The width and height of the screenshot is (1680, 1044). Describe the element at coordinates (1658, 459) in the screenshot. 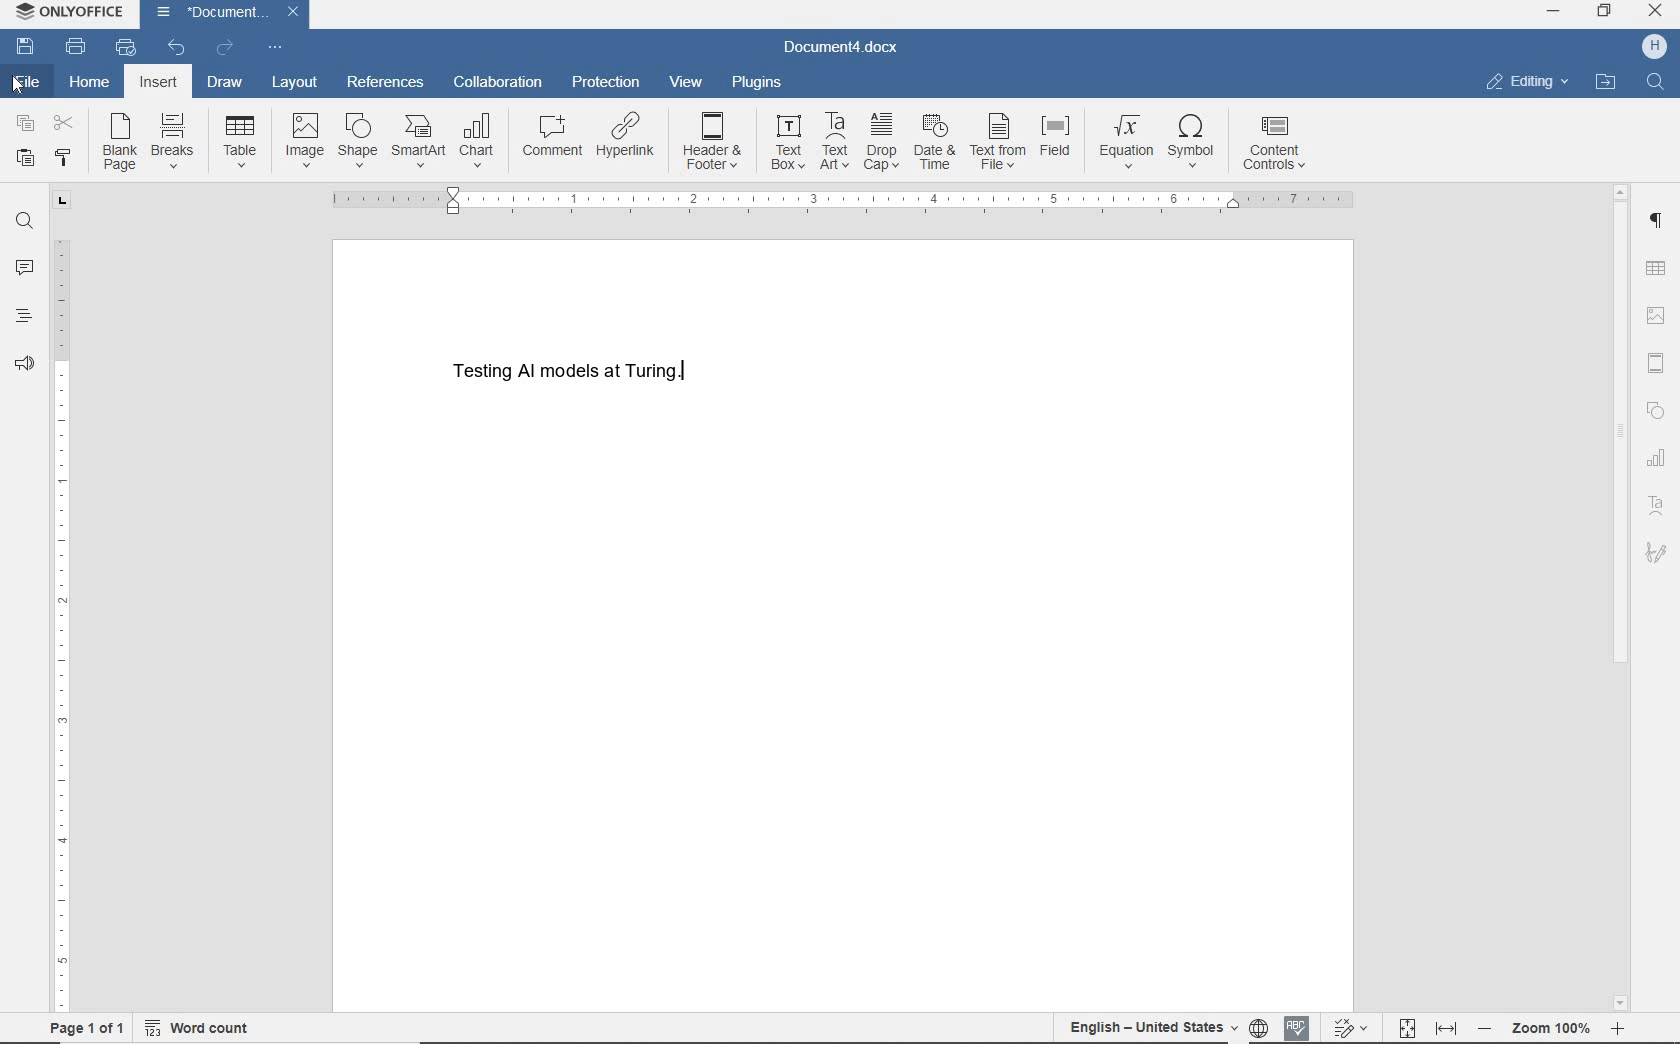

I see `chart` at that location.